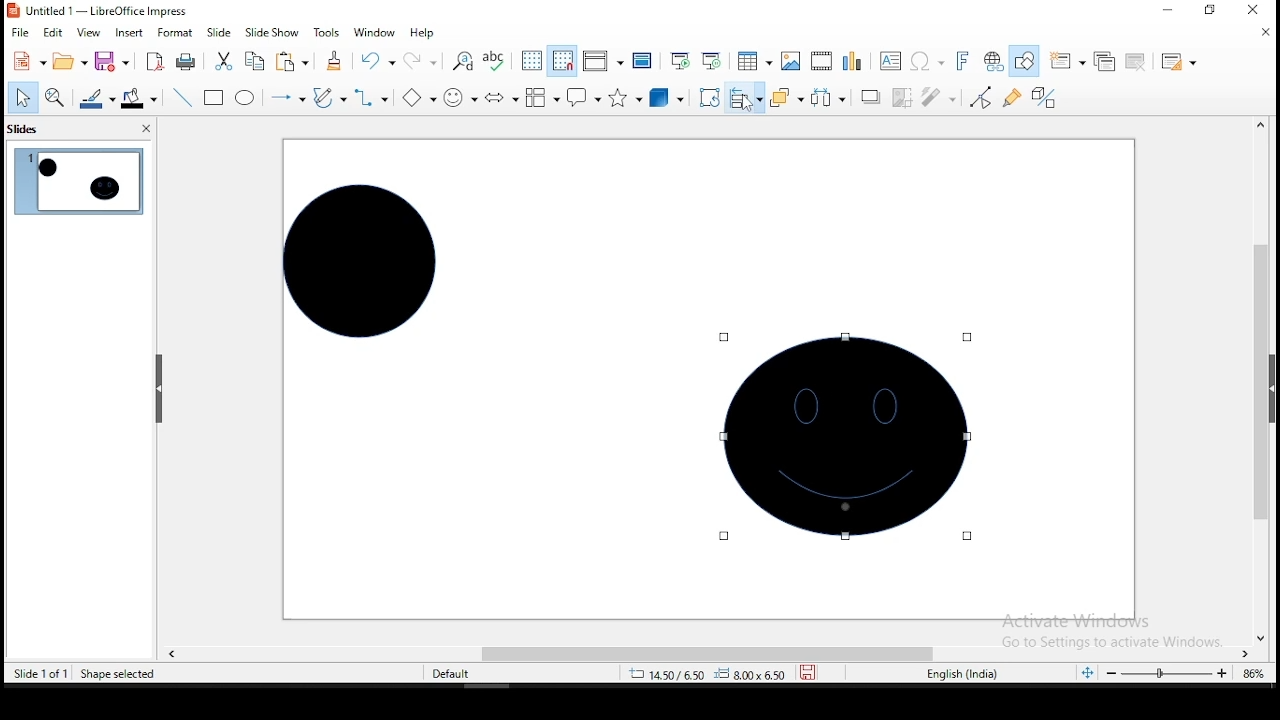 The image size is (1280, 720). Describe the element at coordinates (1261, 32) in the screenshot. I see `close` at that location.